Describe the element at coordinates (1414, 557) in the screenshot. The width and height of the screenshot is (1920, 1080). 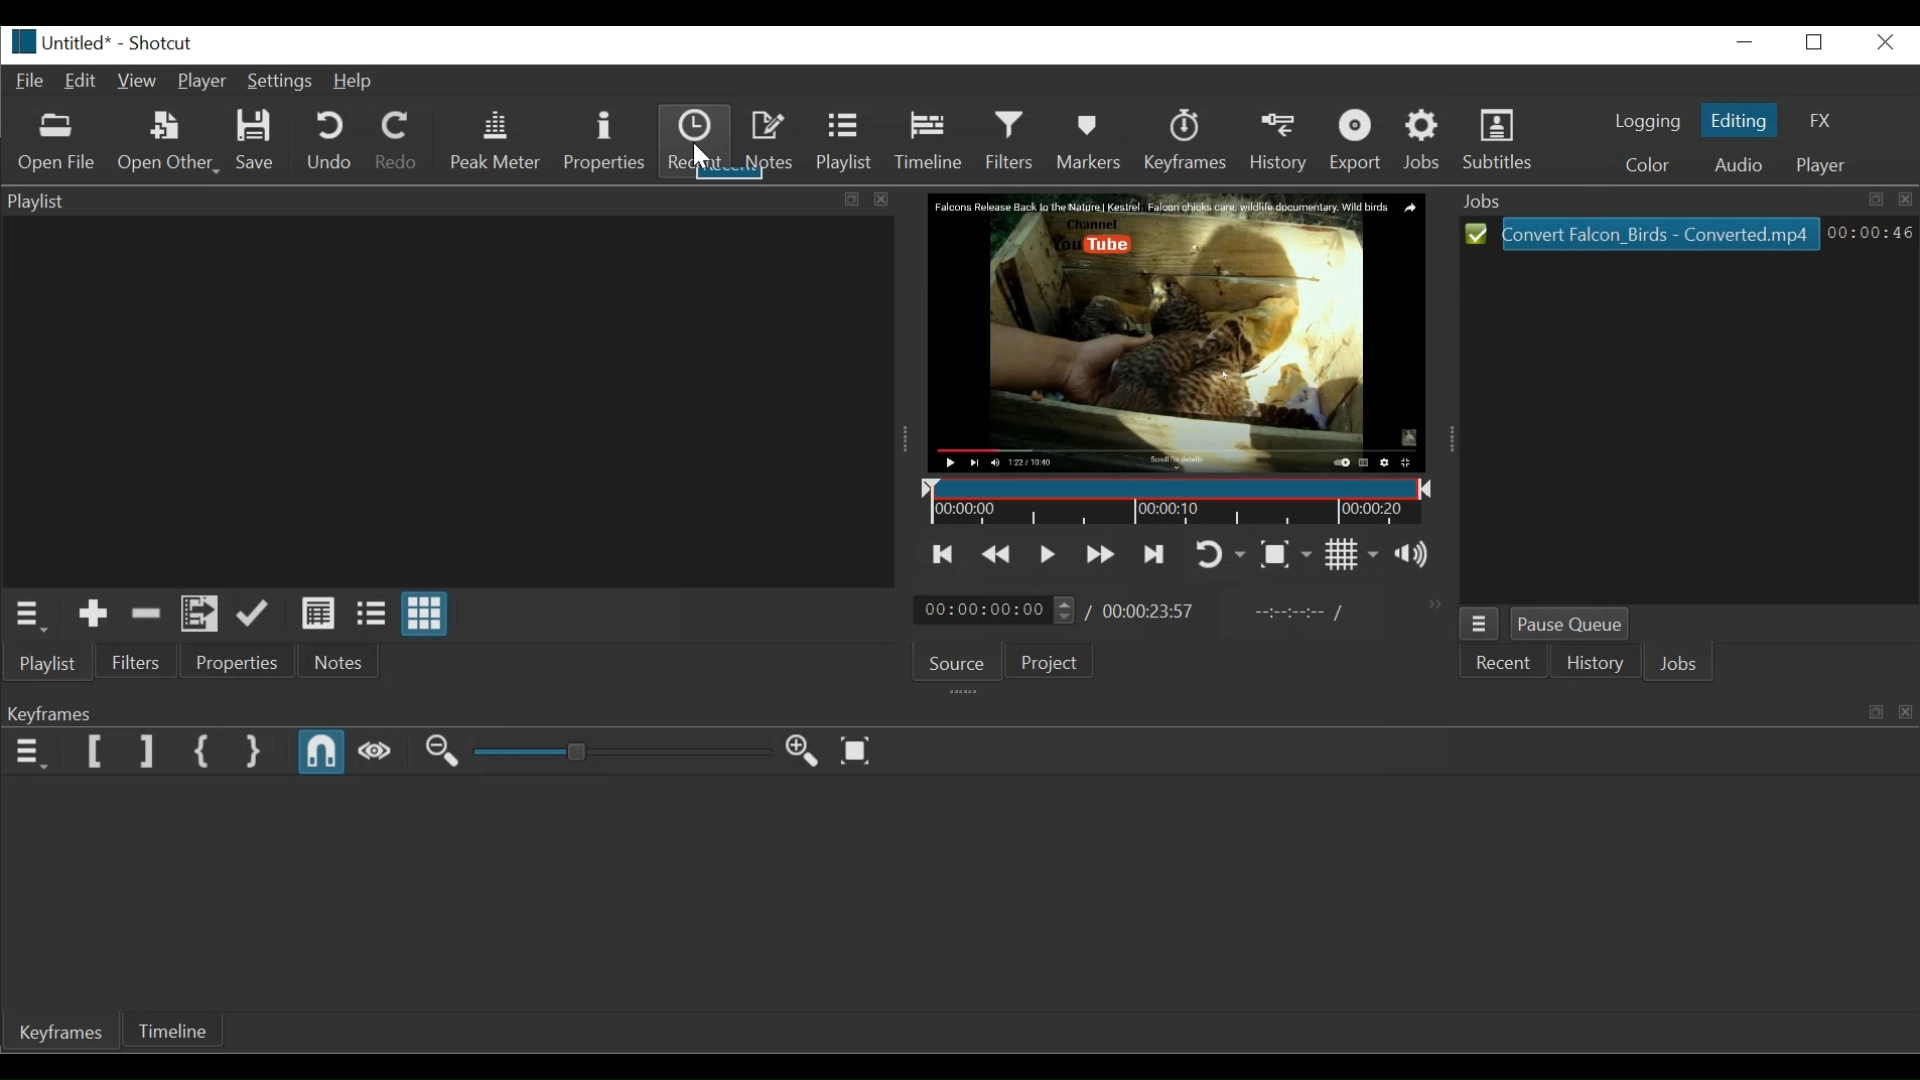
I see `Show volume control` at that location.